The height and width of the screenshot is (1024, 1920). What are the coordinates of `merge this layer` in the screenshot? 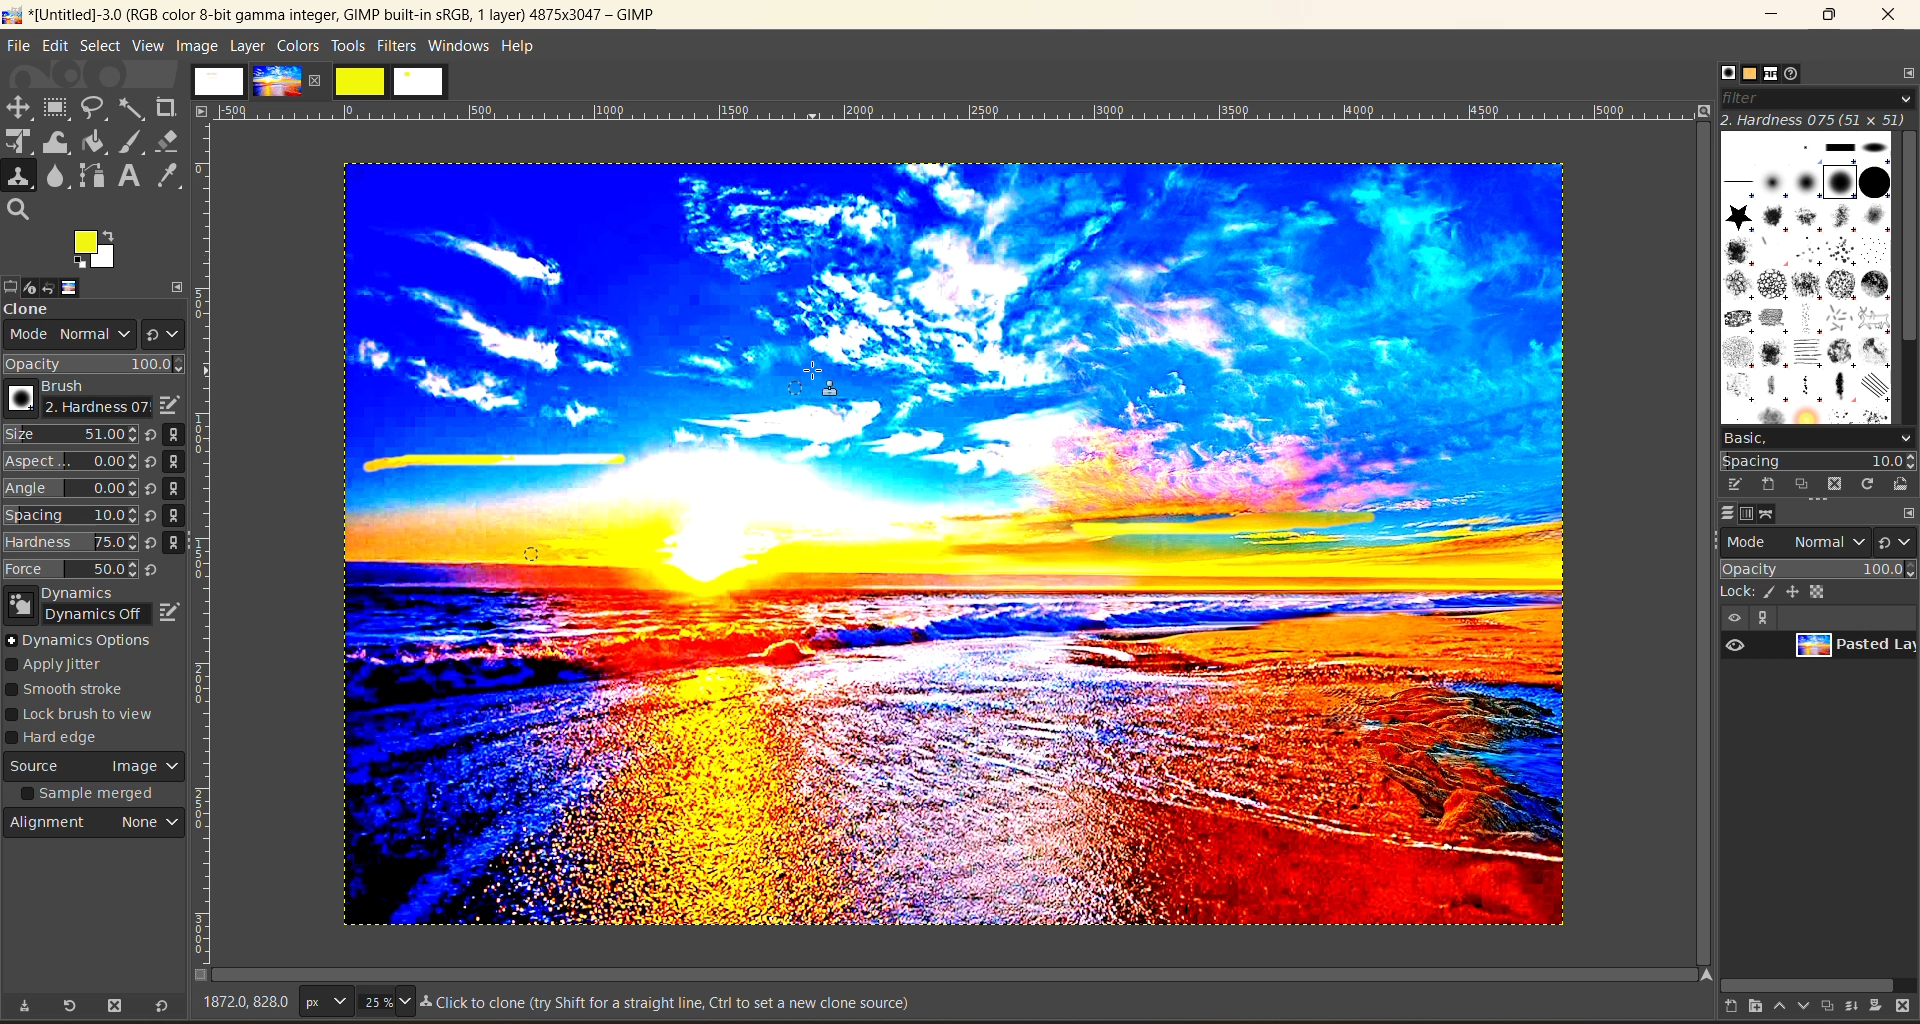 It's located at (1851, 1005).